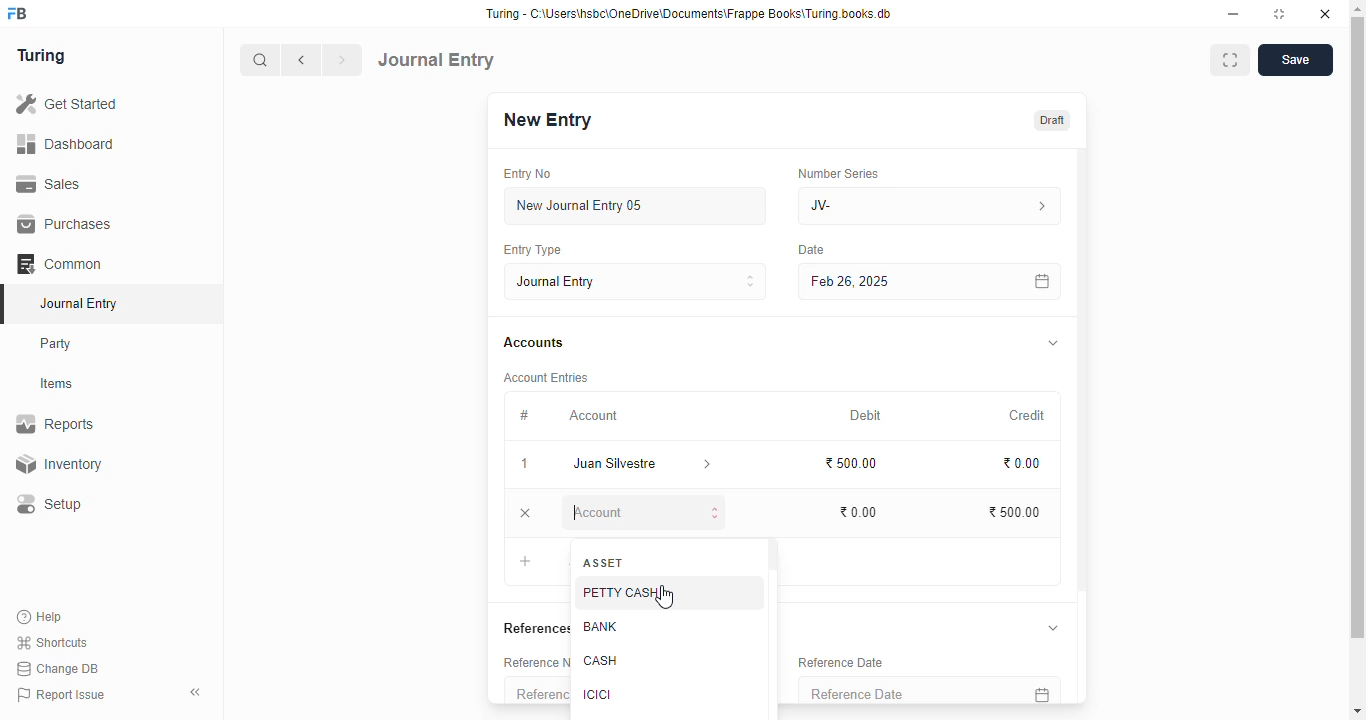 The image size is (1366, 720). Describe the element at coordinates (837, 172) in the screenshot. I see `number series` at that location.